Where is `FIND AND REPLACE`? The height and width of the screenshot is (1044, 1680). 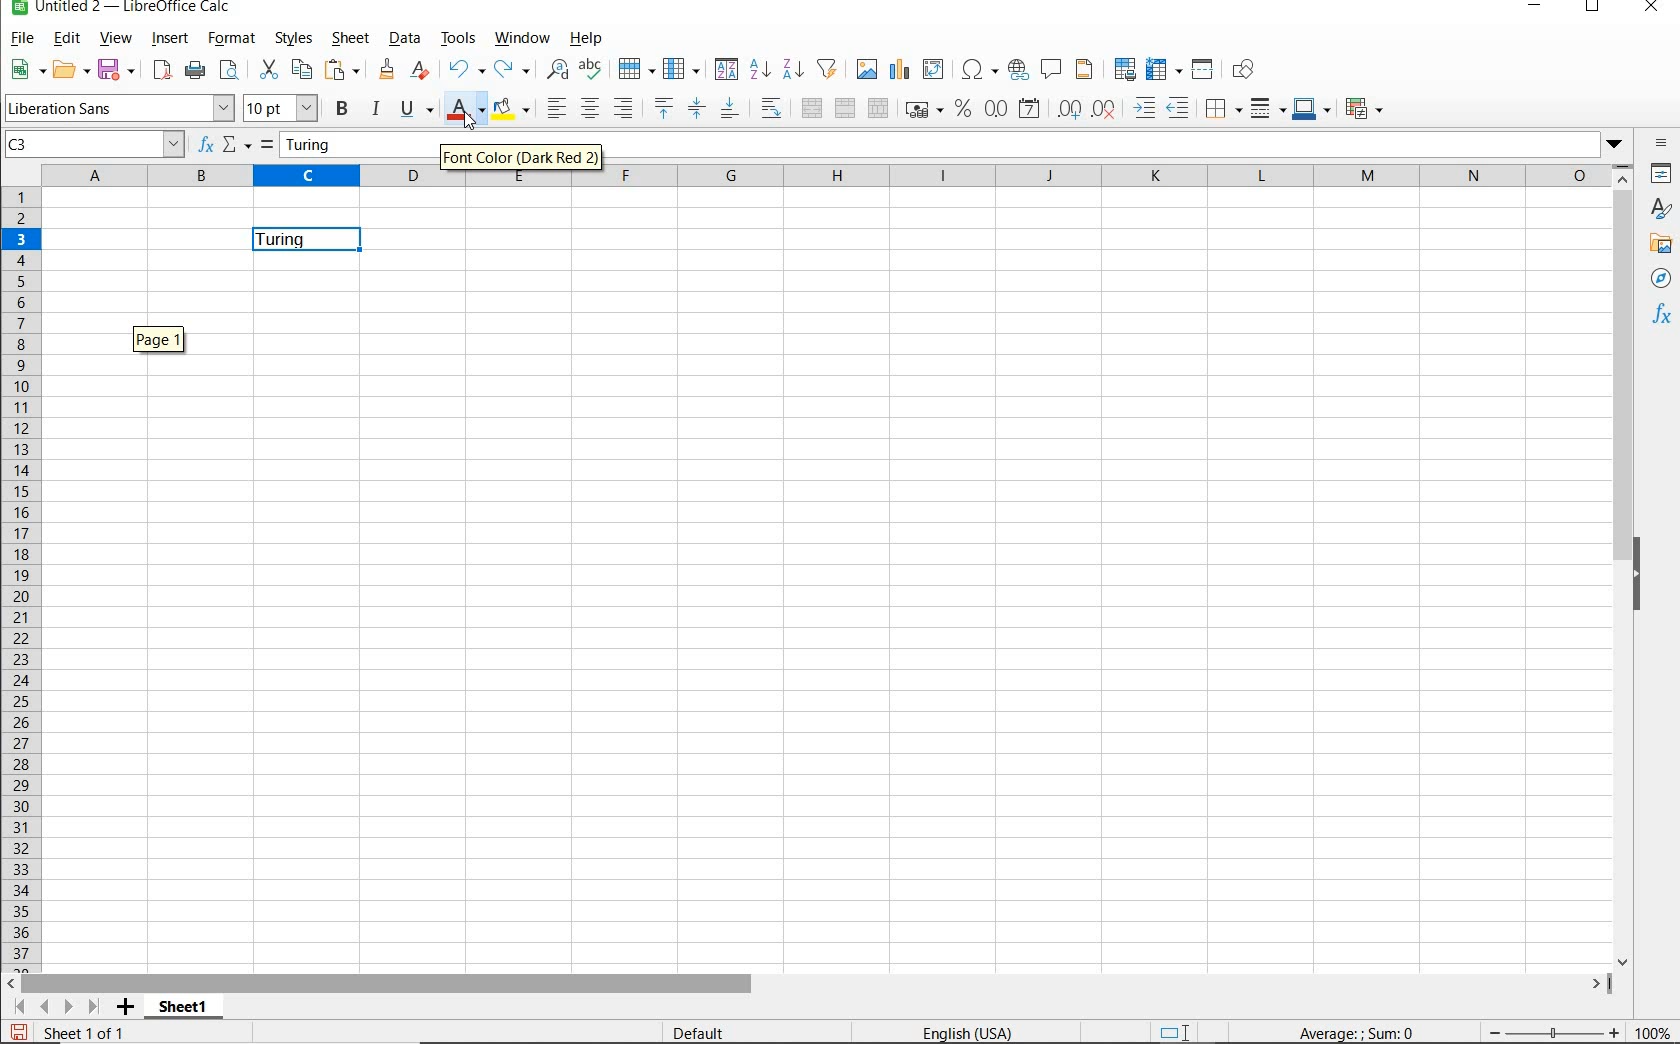 FIND AND REPLACE is located at coordinates (558, 69).